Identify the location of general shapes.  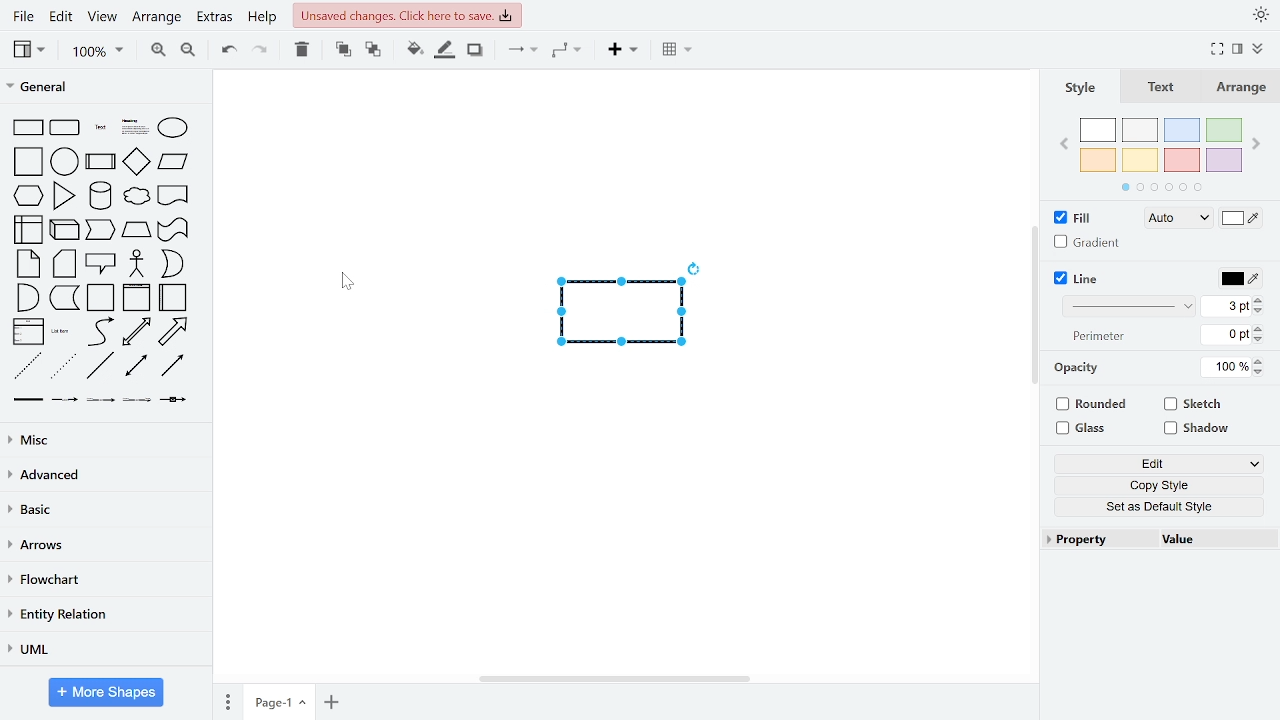
(27, 160).